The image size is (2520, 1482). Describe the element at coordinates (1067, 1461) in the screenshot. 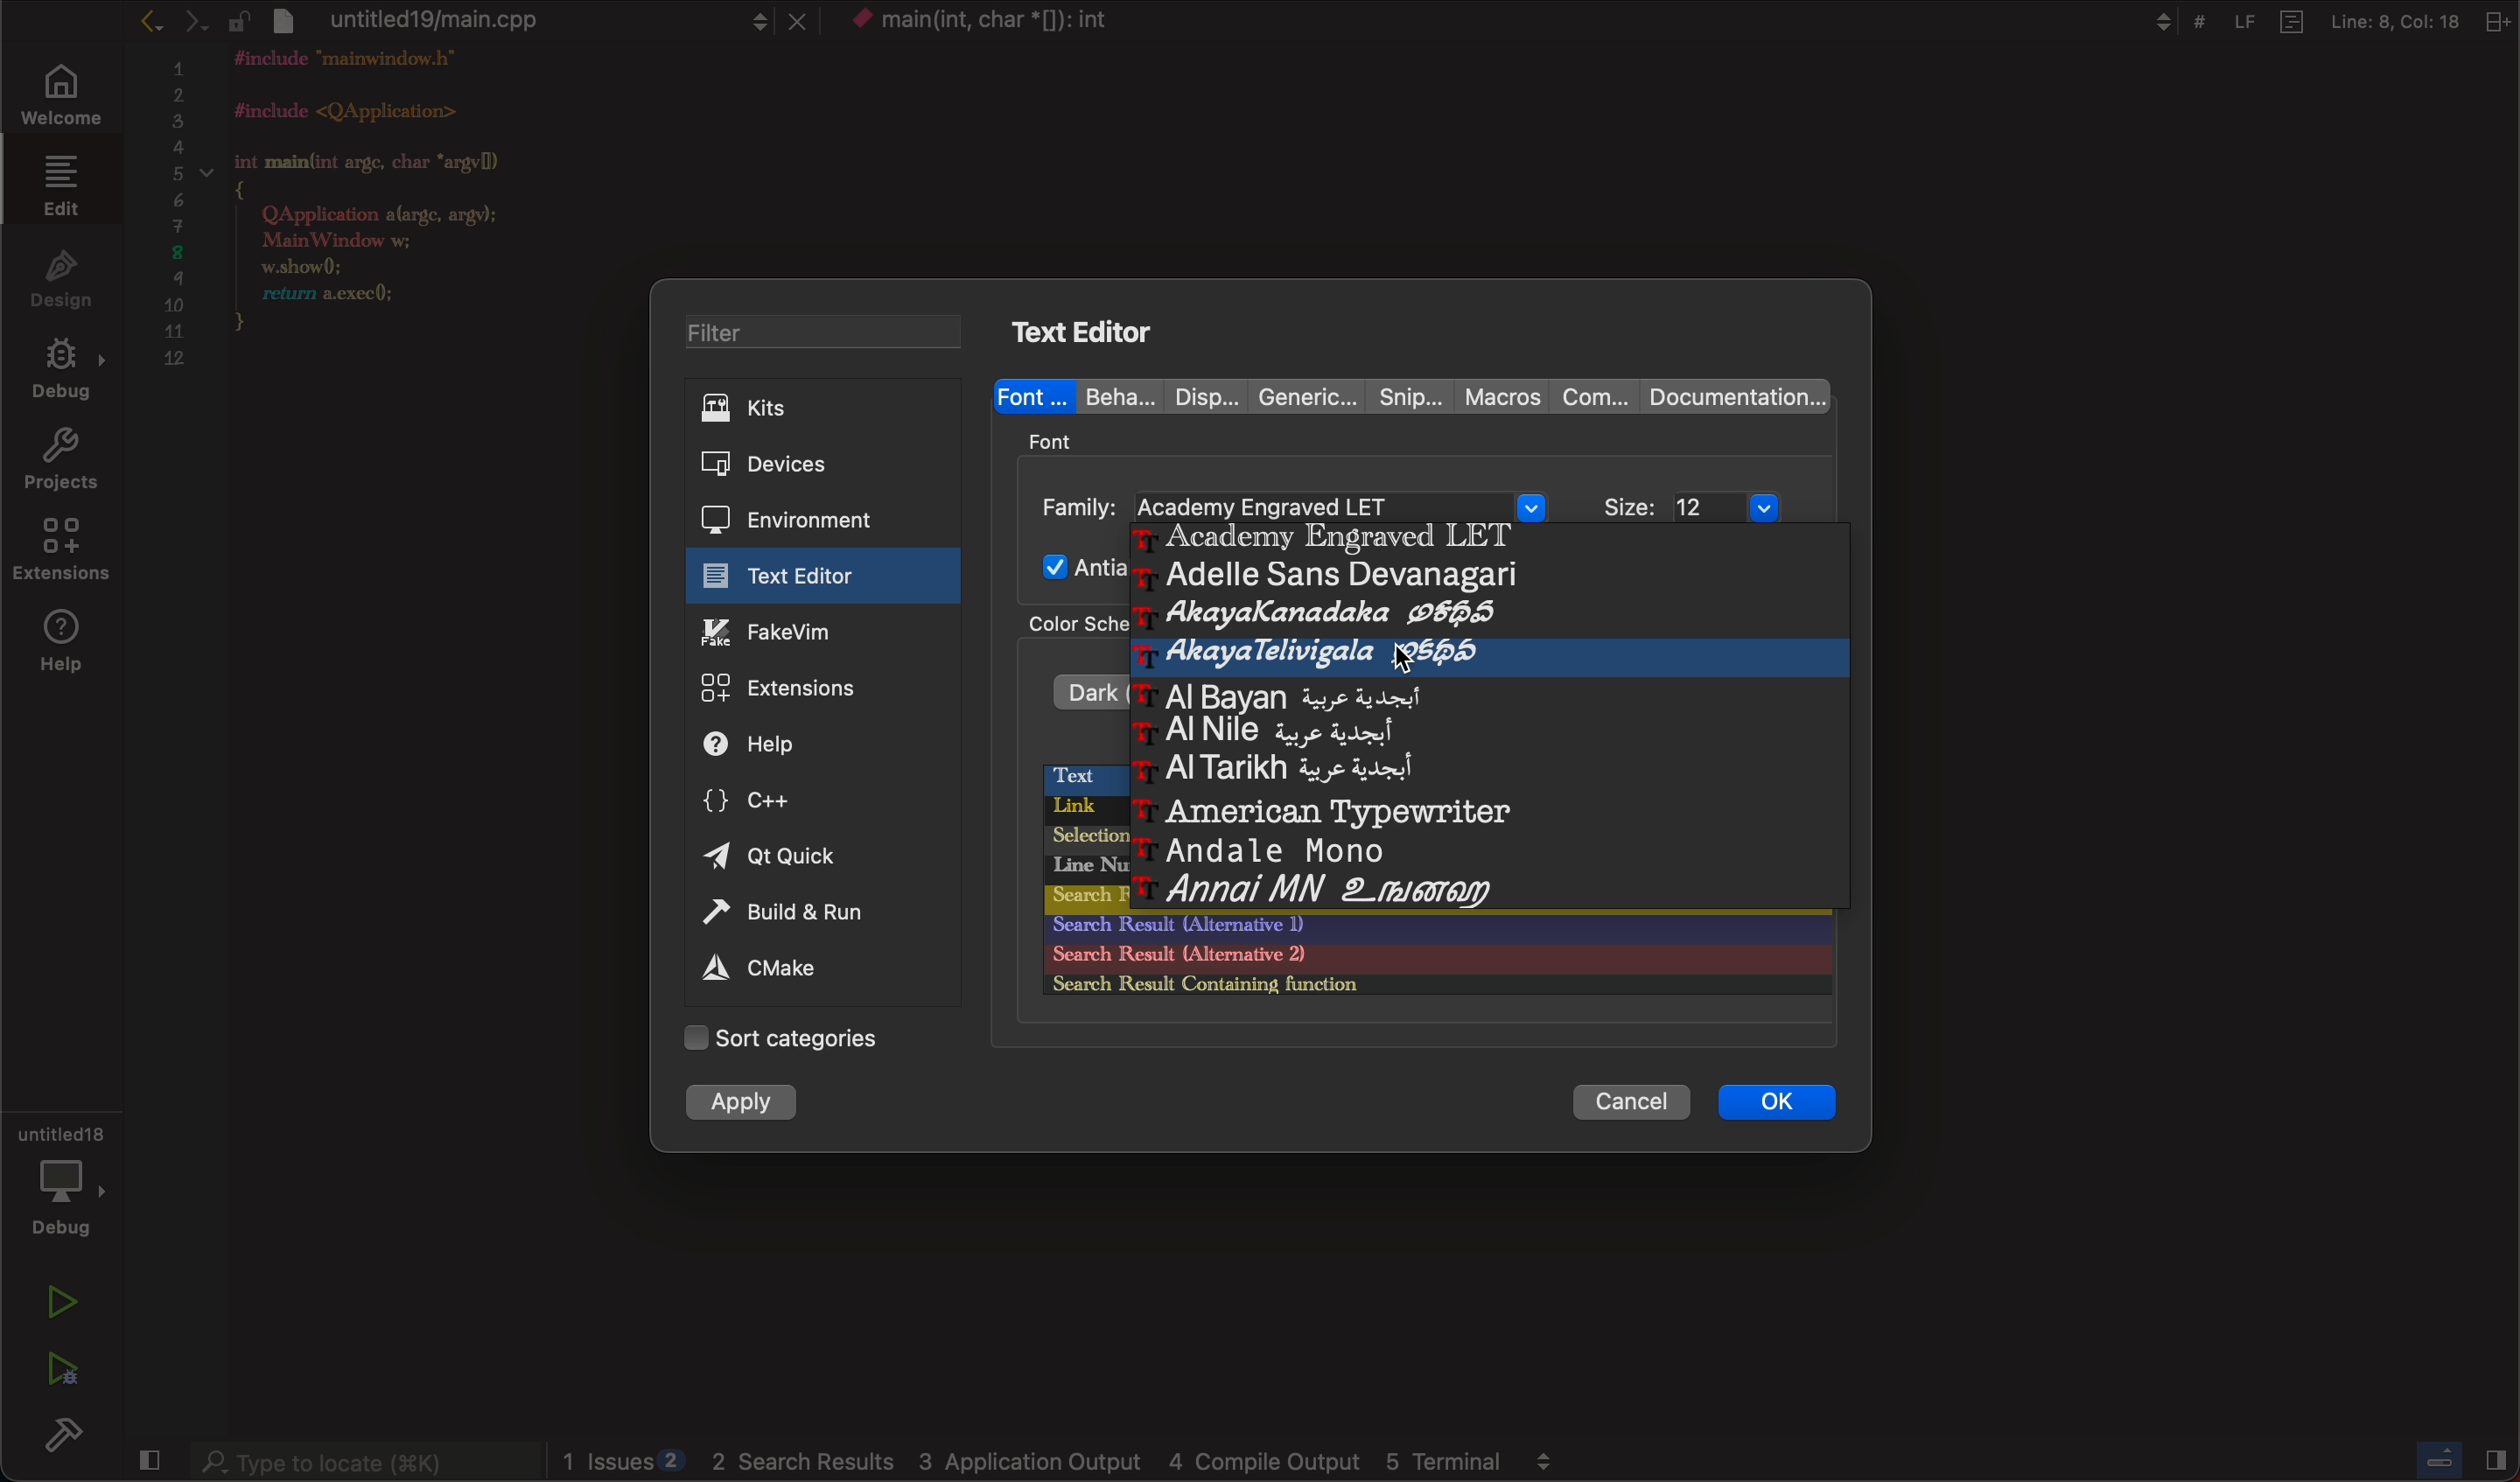

I see `logs` at that location.